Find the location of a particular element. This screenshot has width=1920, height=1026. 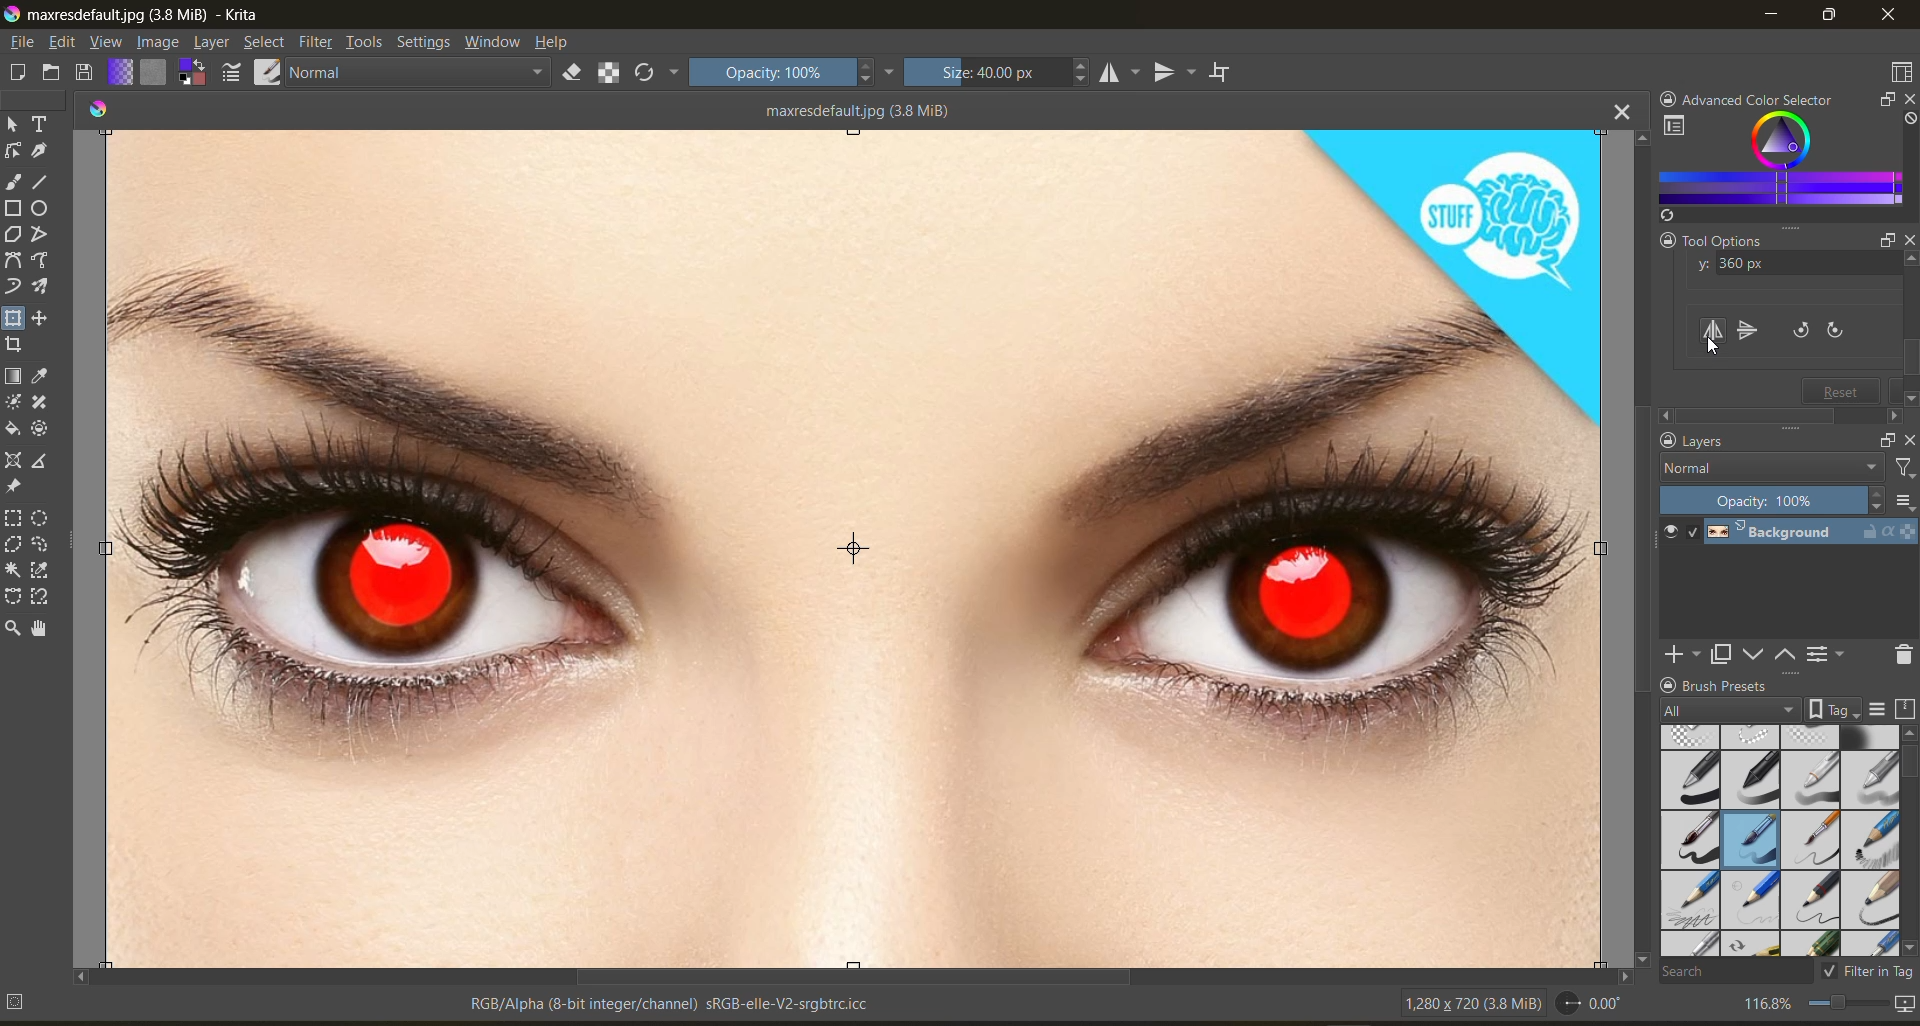

storage resources is located at coordinates (1903, 708).